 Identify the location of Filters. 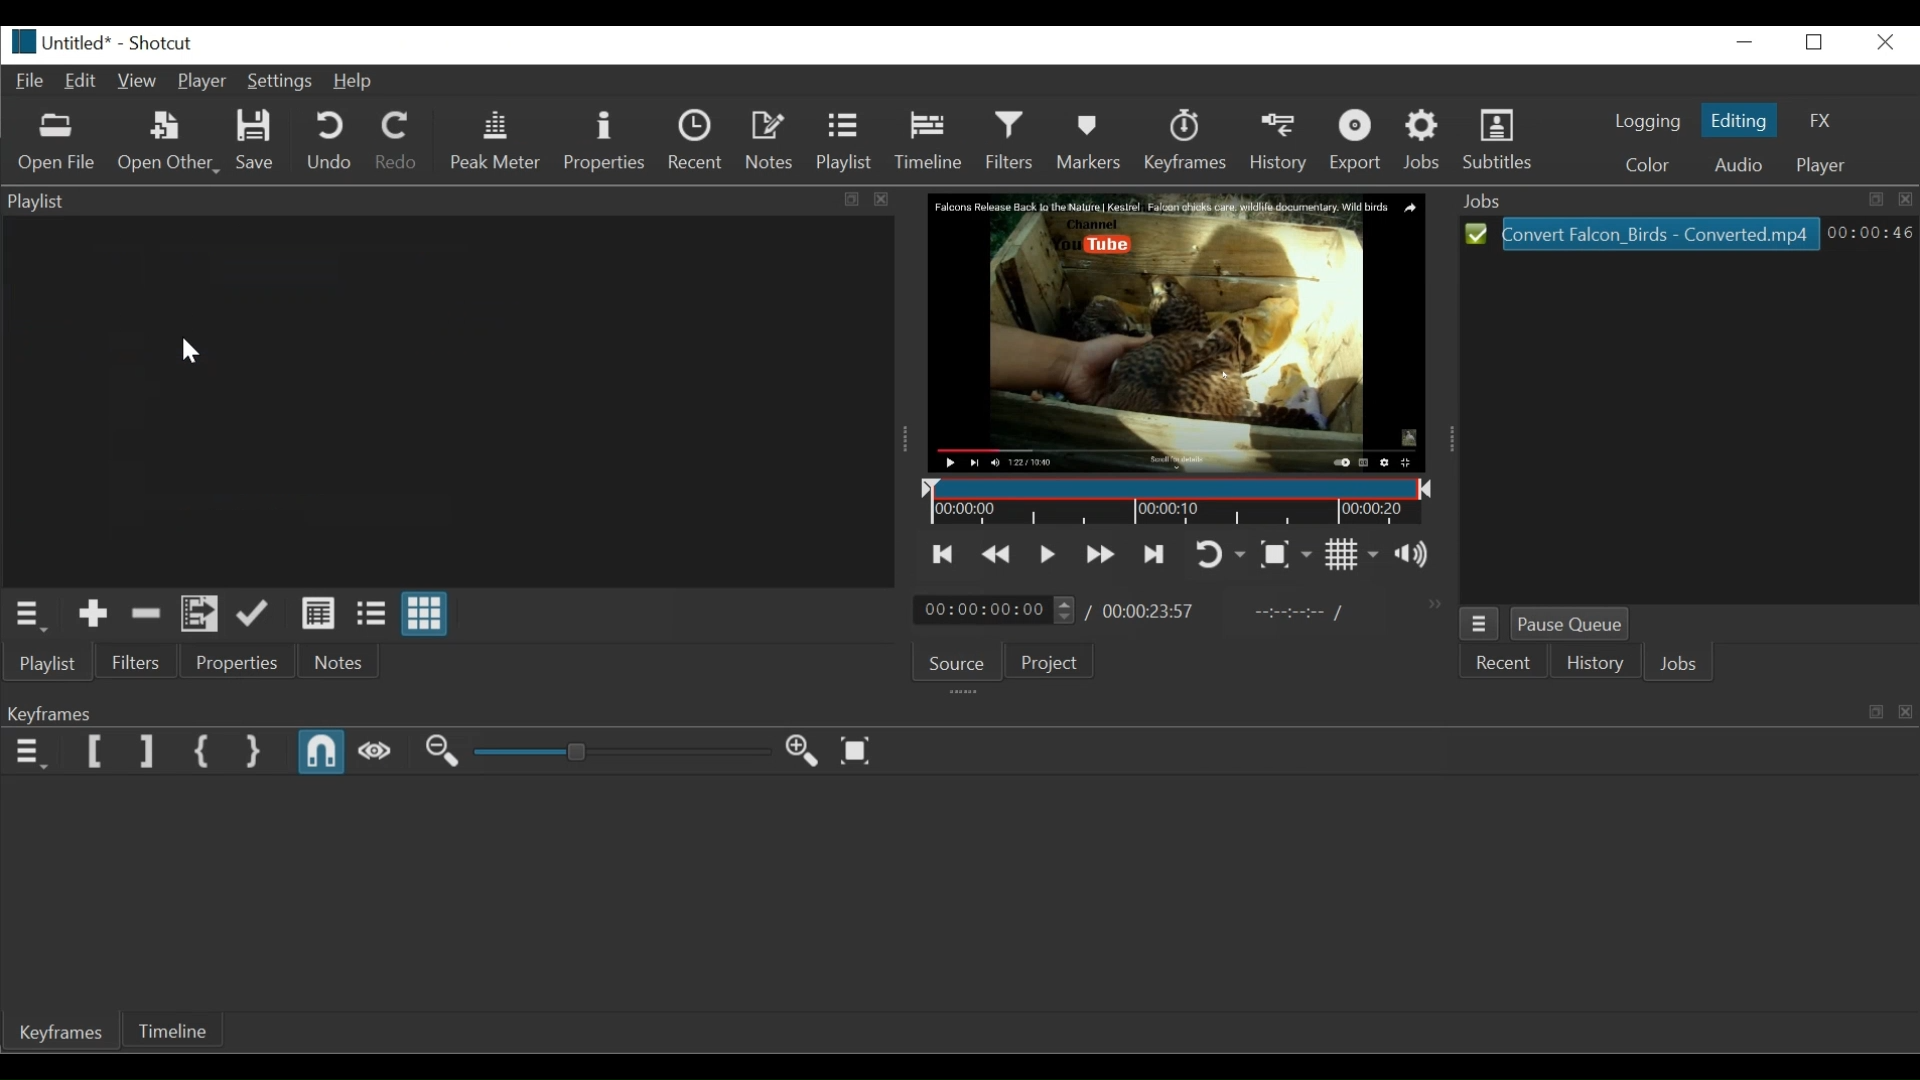
(137, 662).